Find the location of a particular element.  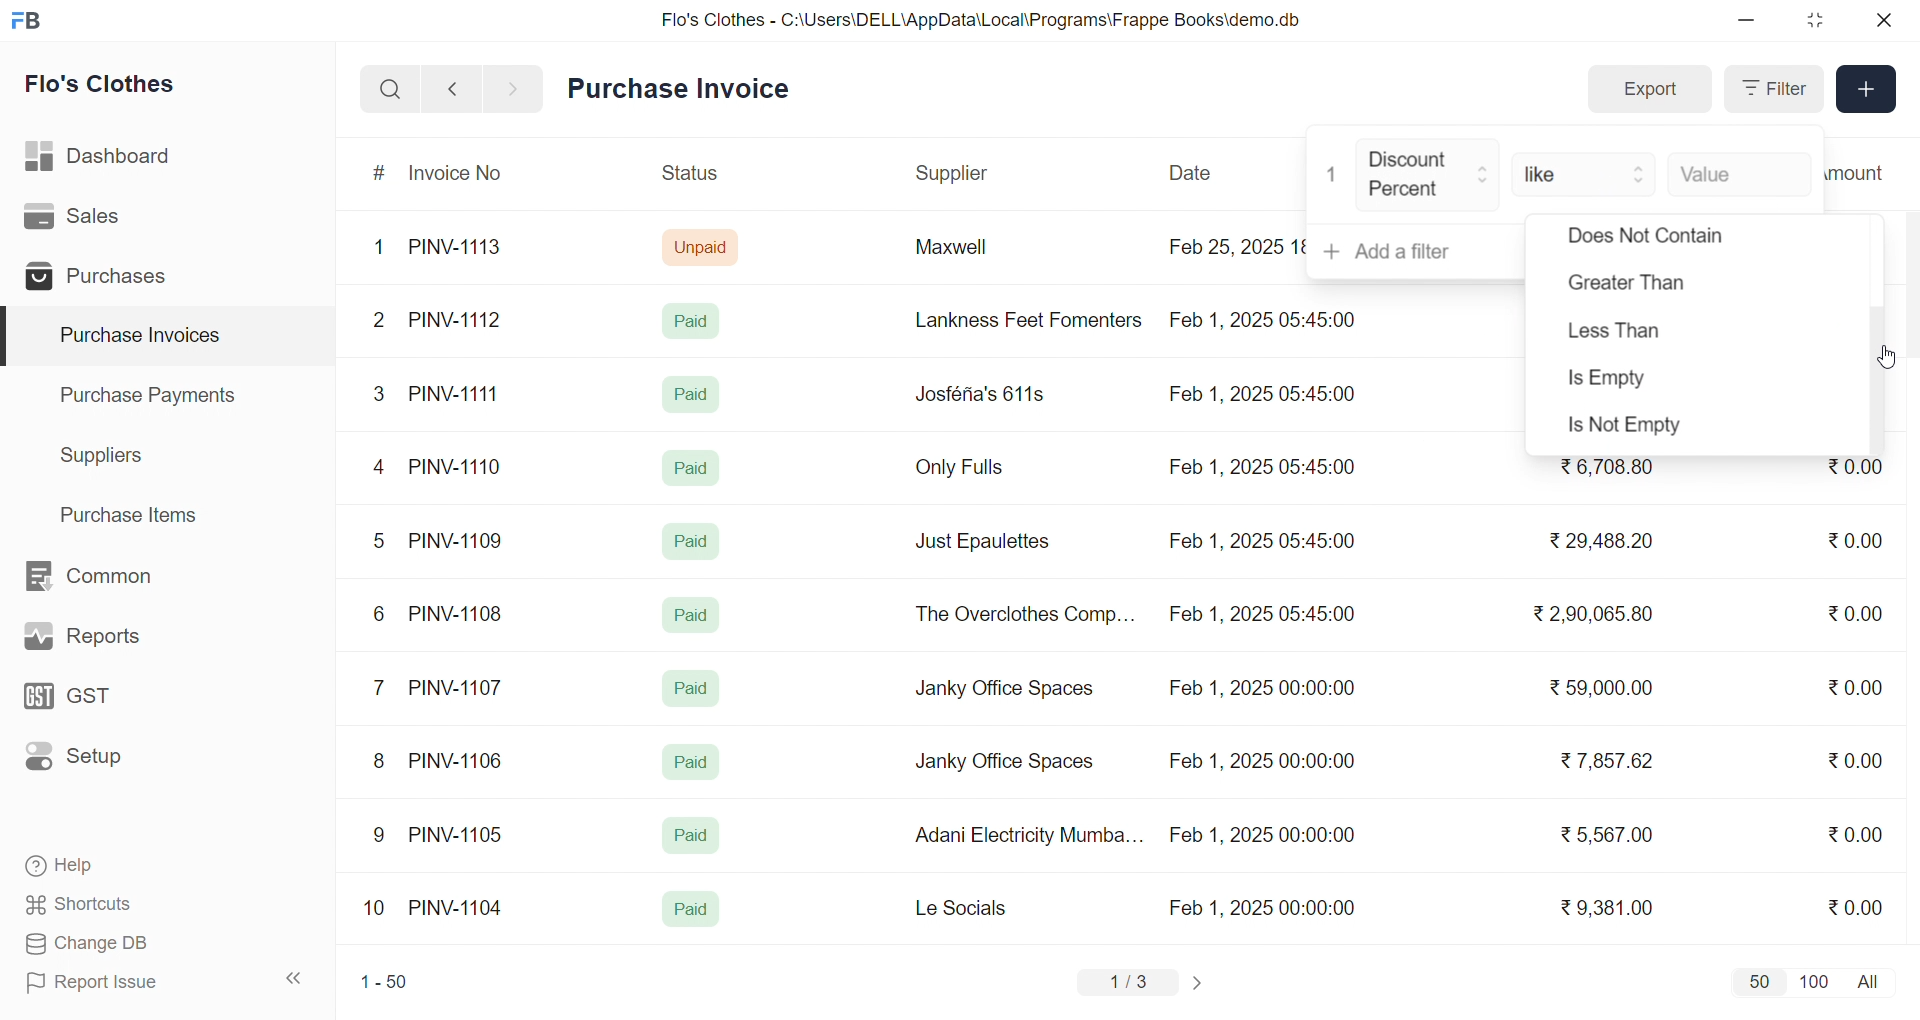

search is located at coordinates (390, 89).